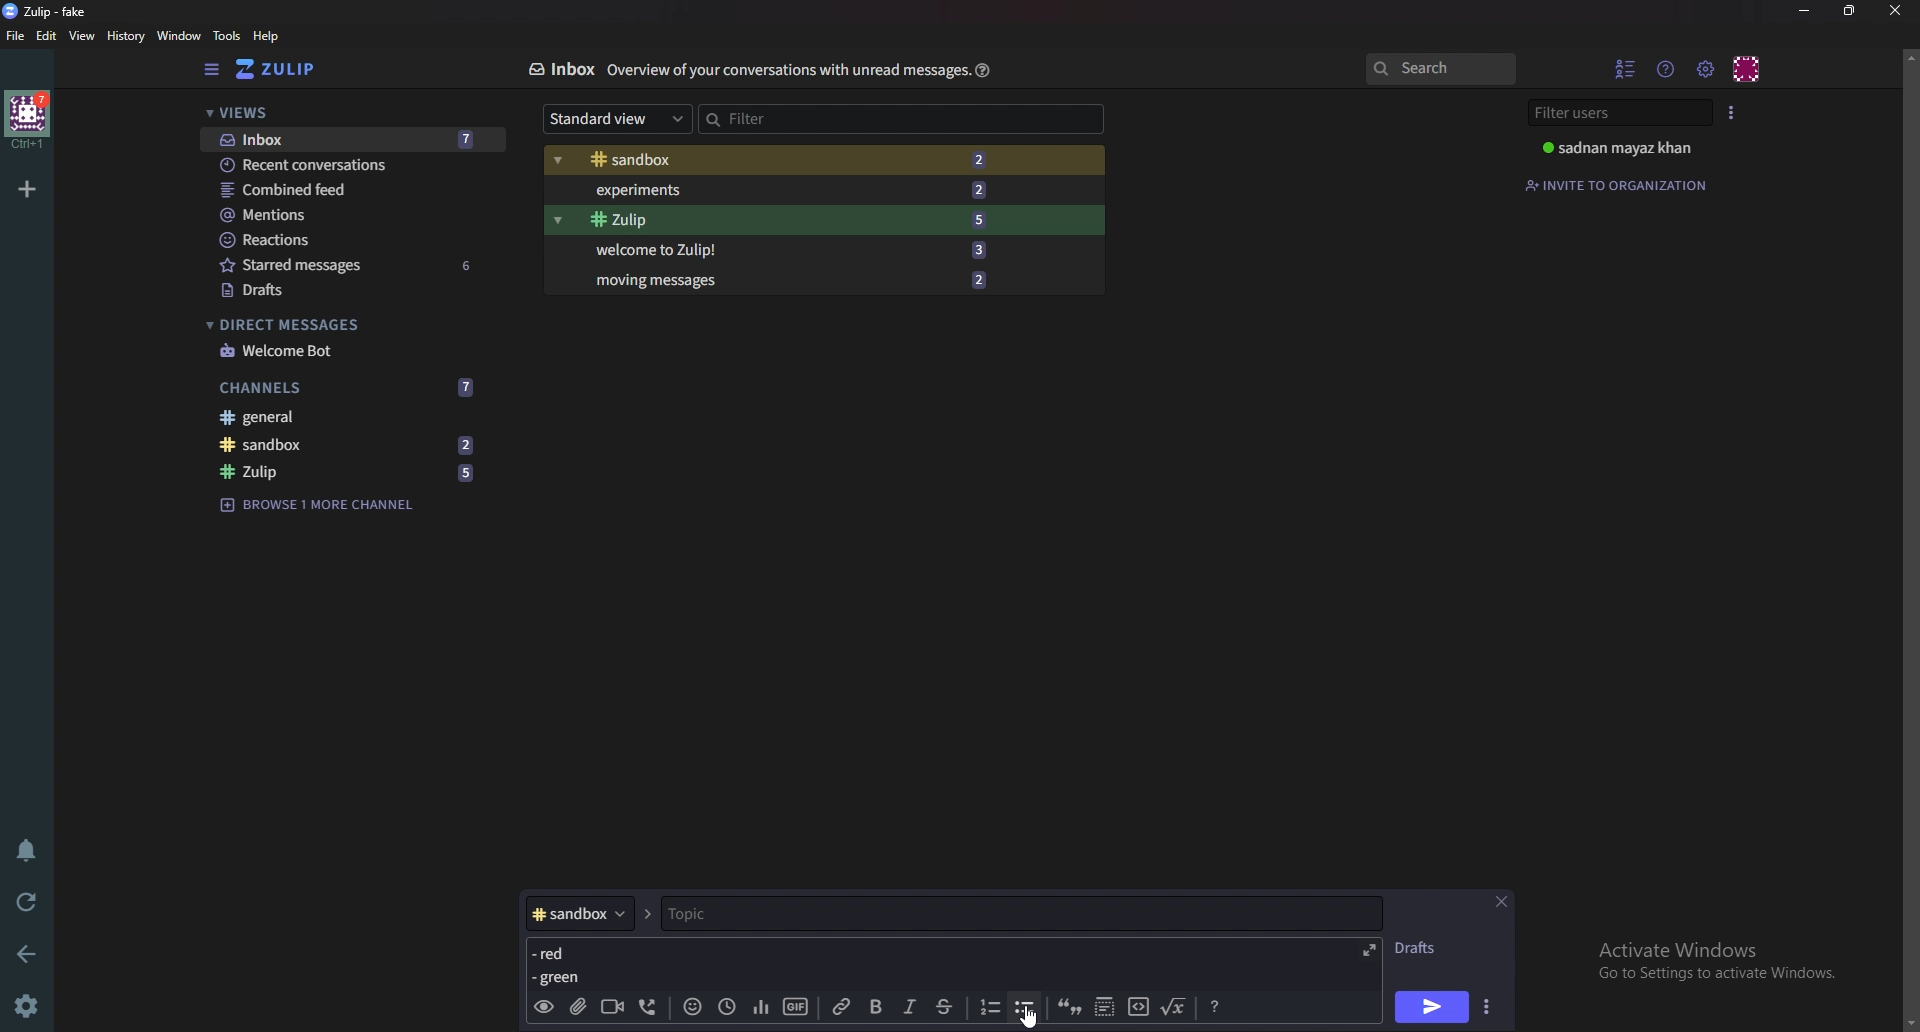 This screenshot has width=1920, height=1032. Describe the element at coordinates (348, 388) in the screenshot. I see `Channels` at that location.